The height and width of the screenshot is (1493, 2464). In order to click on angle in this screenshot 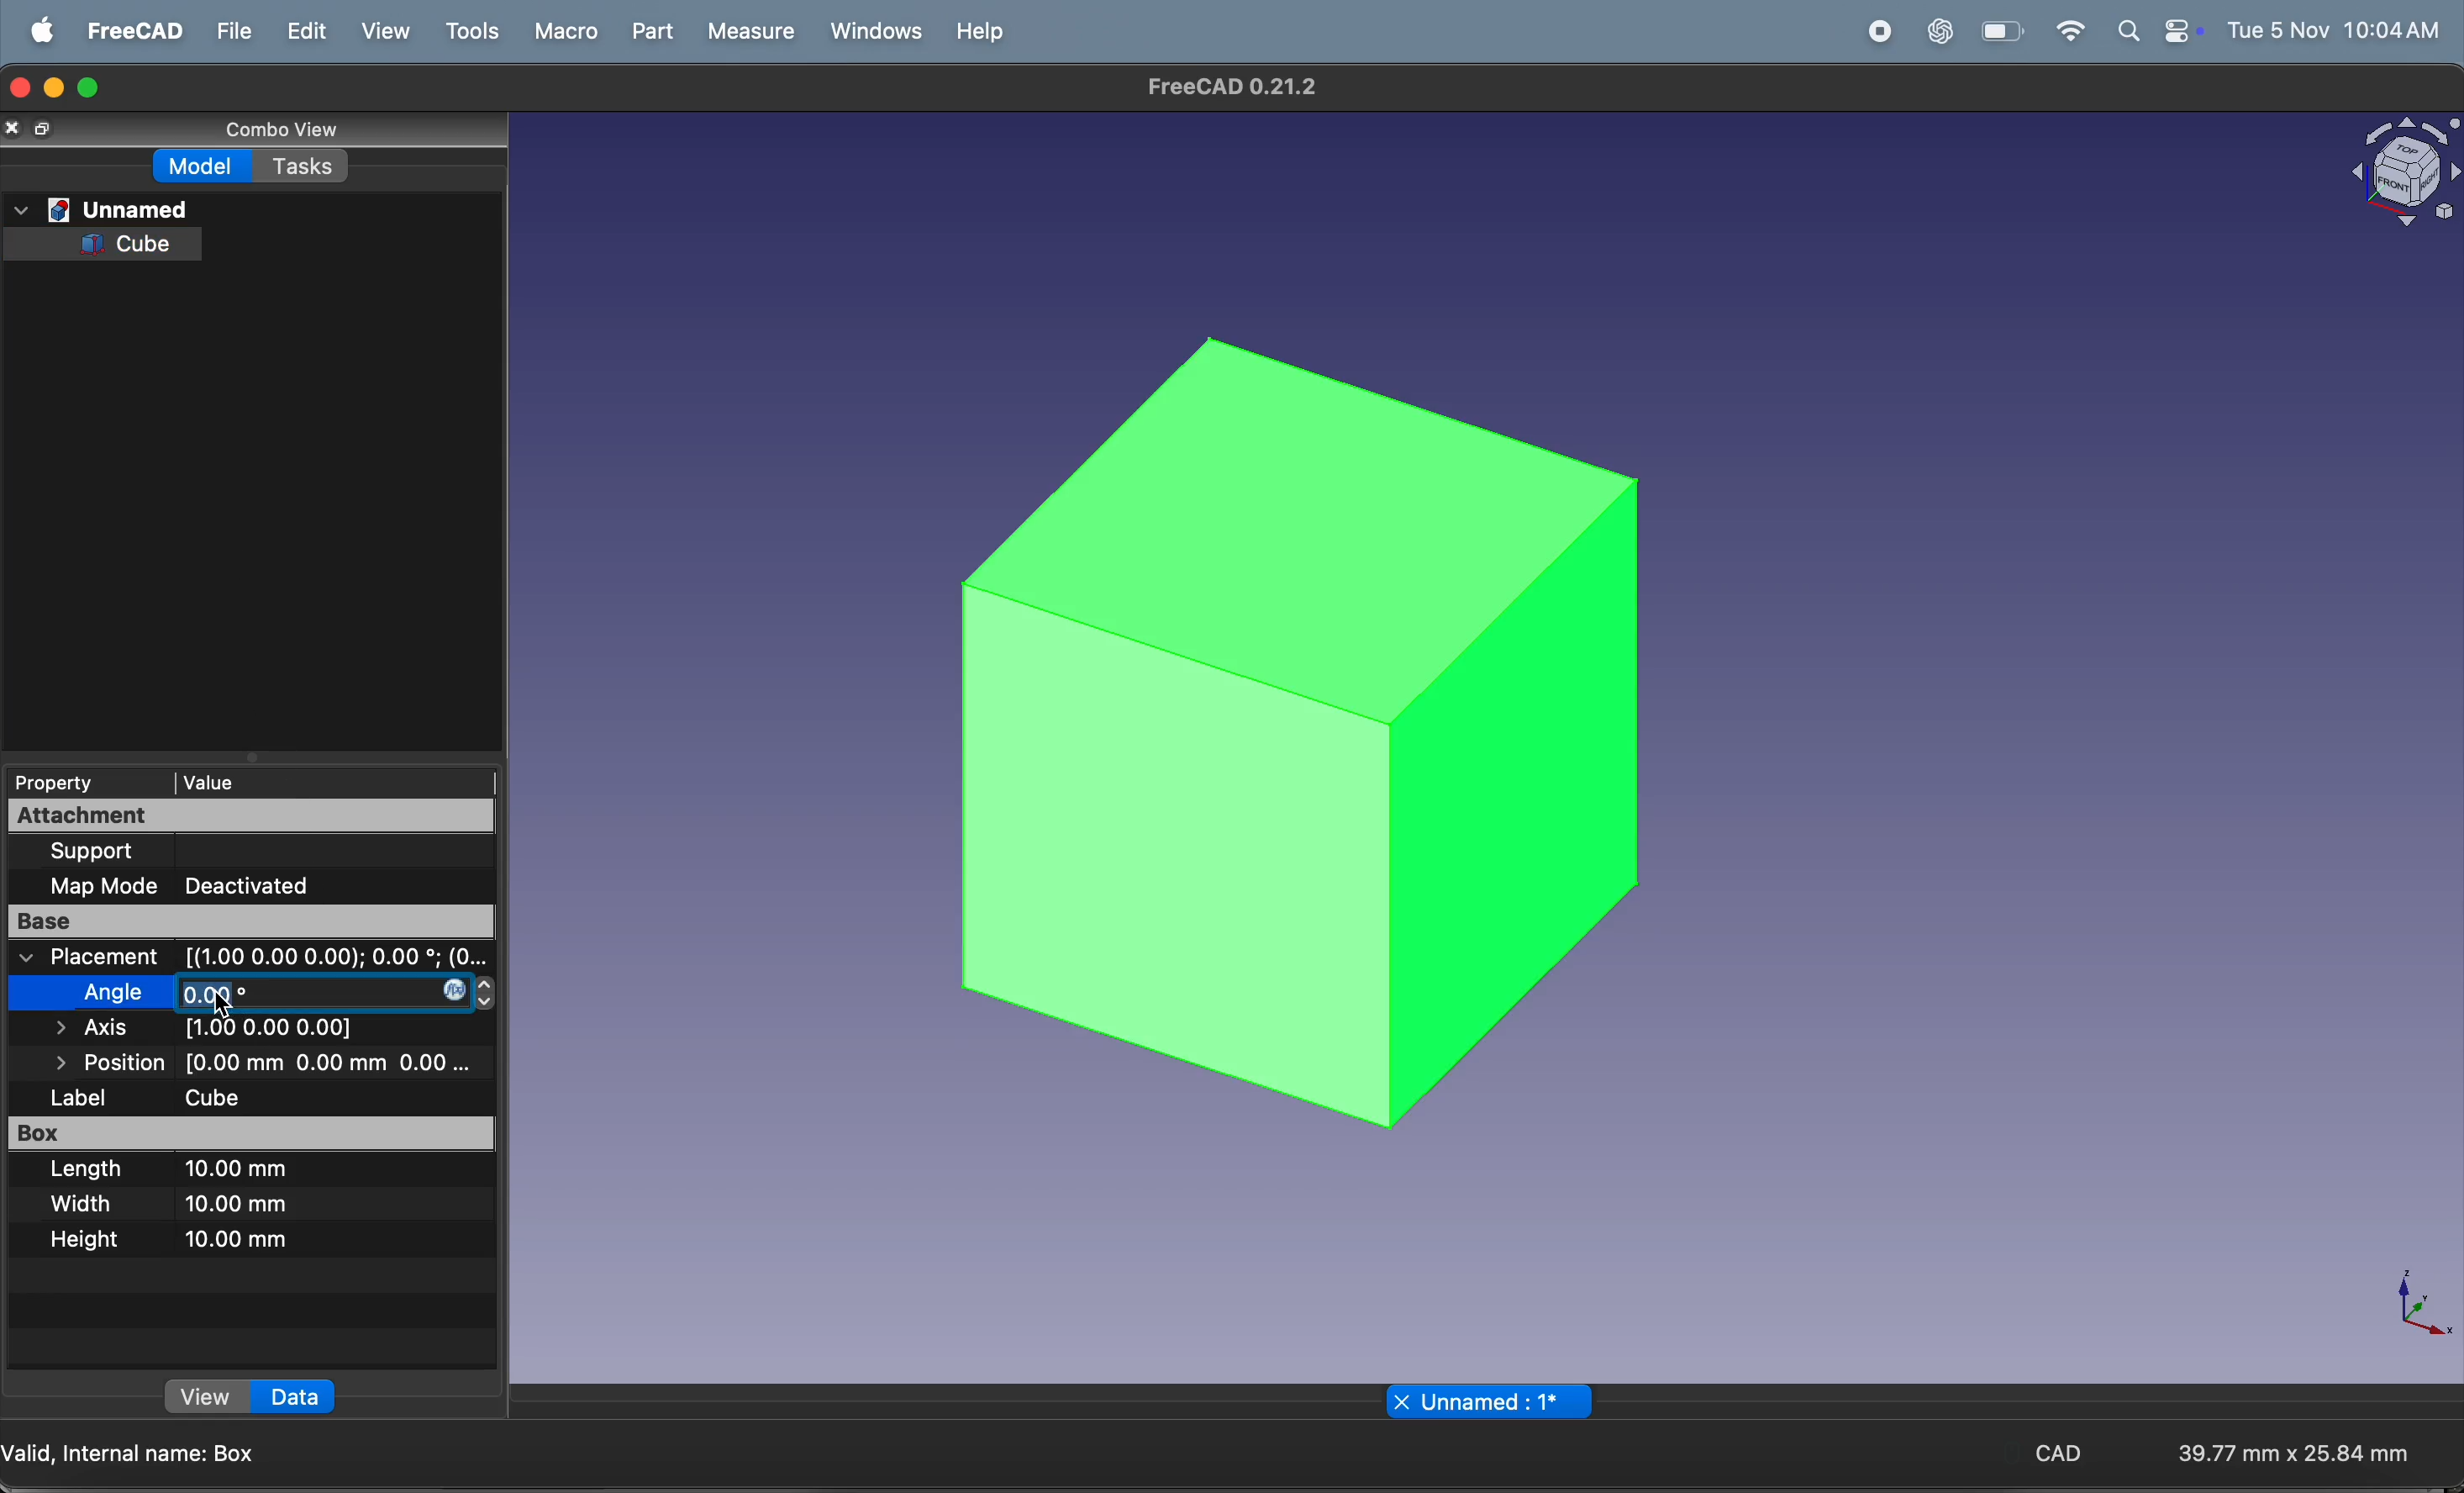, I will do `click(82, 993)`.